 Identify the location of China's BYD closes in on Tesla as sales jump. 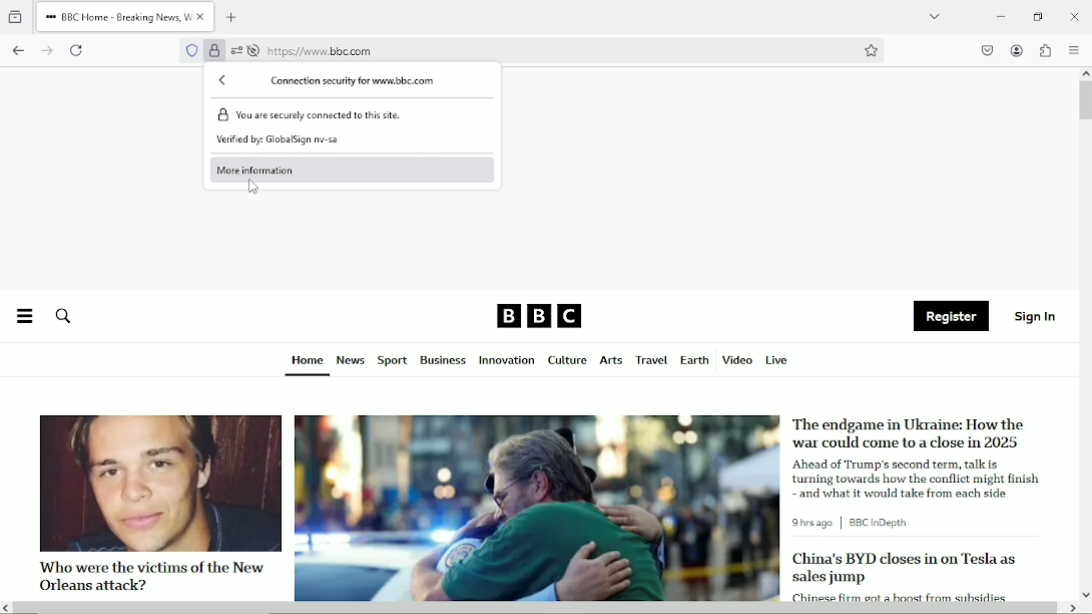
(904, 568).